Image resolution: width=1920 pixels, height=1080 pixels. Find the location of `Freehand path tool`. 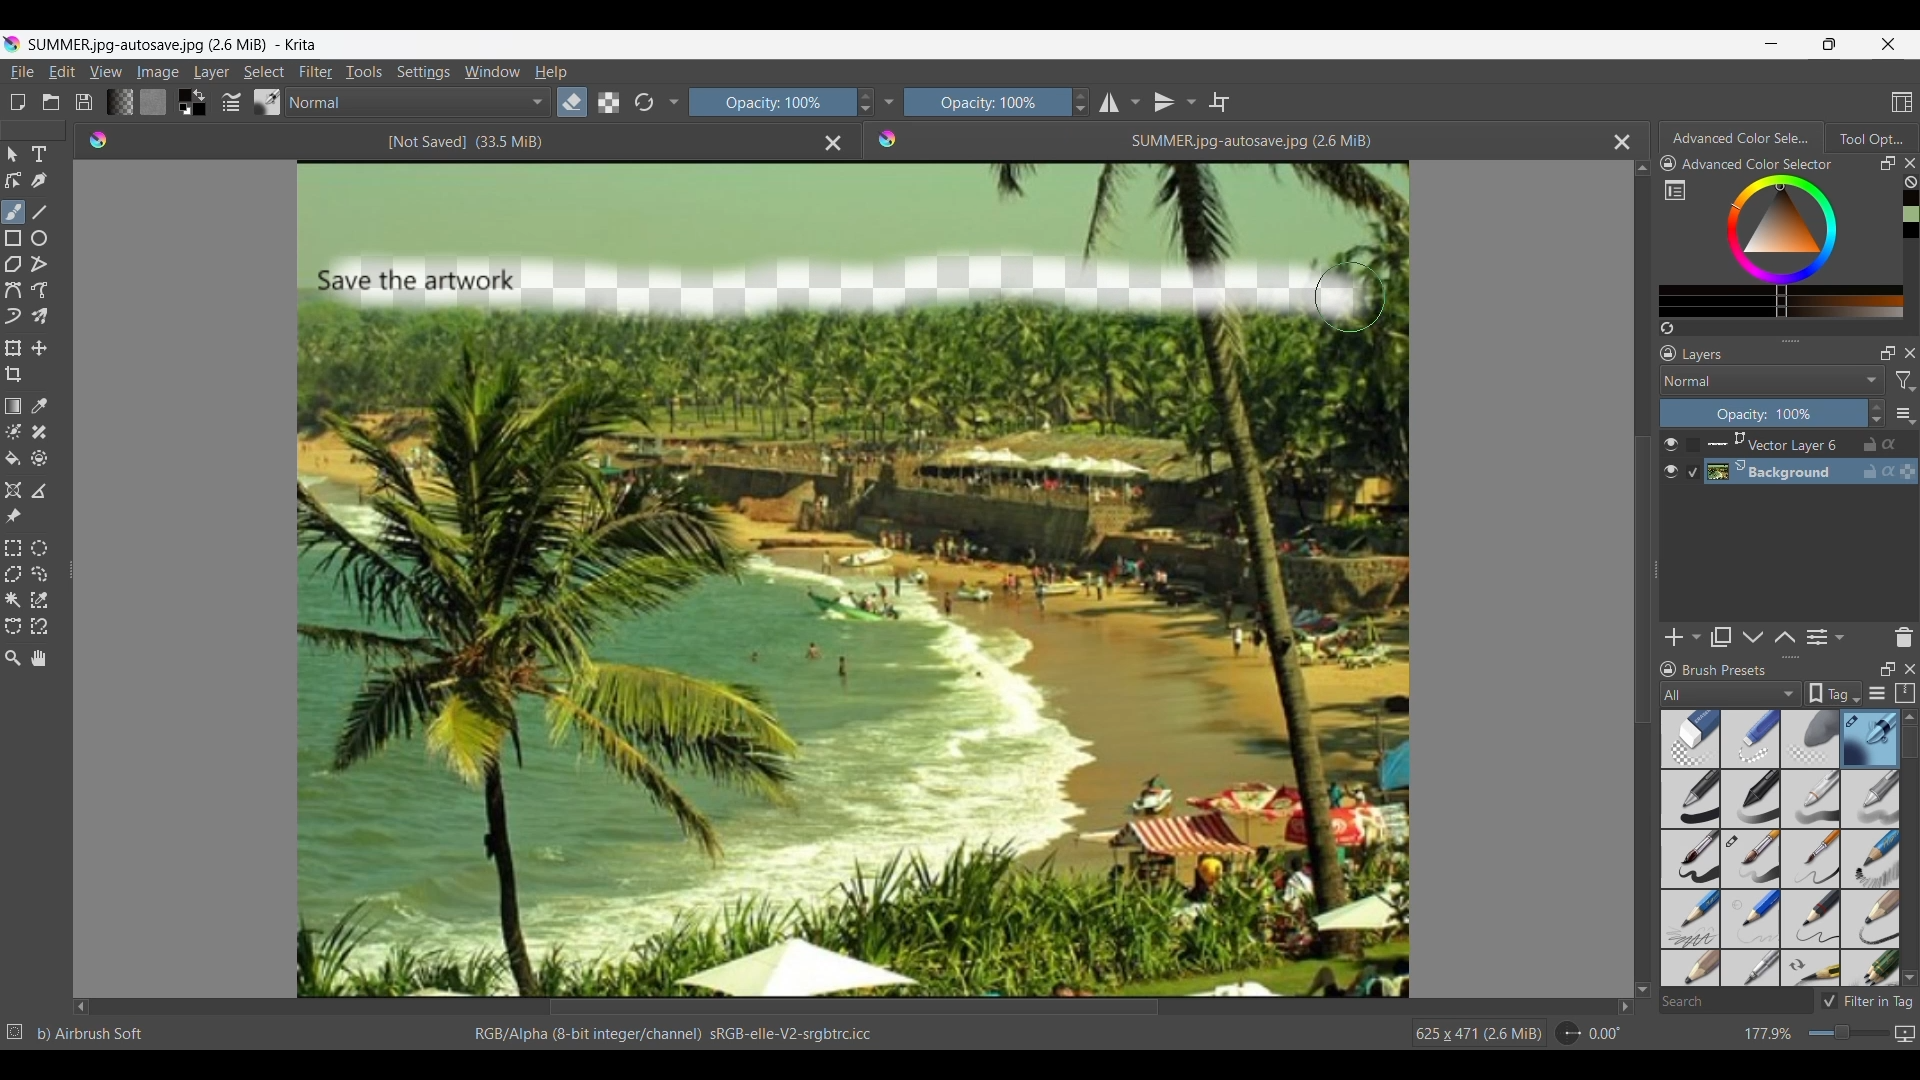

Freehand path tool is located at coordinates (39, 289).